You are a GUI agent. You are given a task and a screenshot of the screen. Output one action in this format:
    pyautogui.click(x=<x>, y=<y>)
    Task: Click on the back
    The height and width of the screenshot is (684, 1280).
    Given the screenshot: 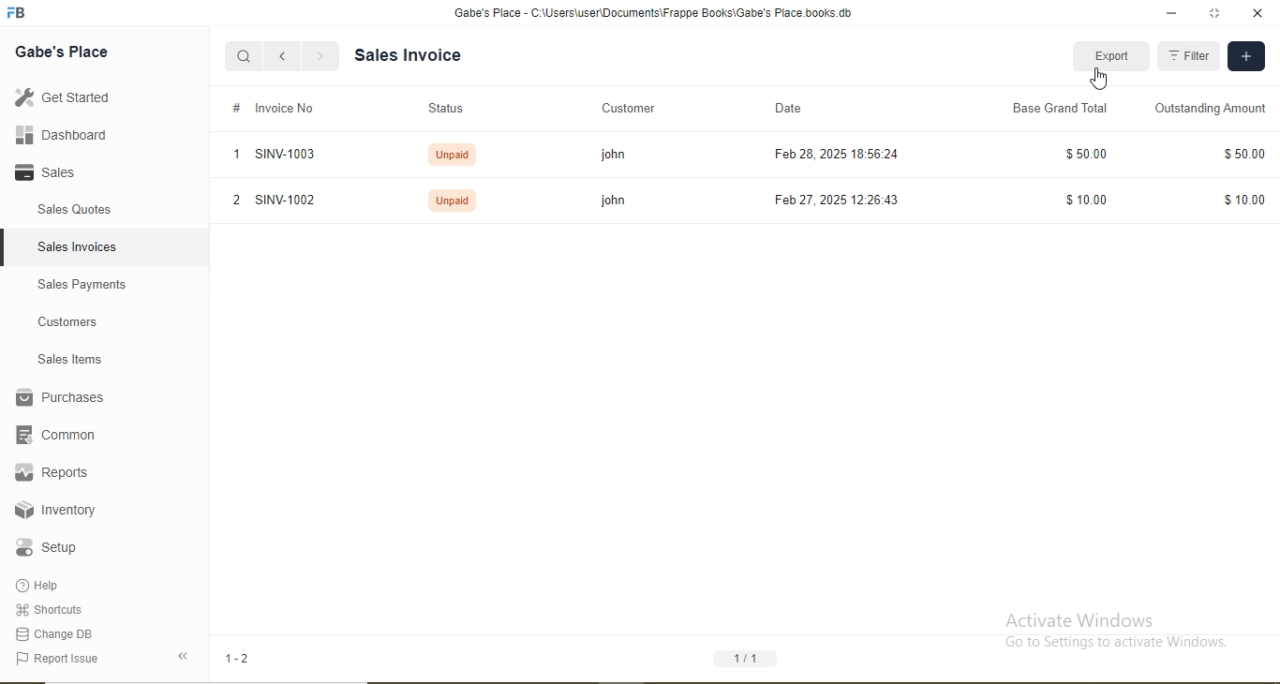 What is the action you would take?
    pyautogui.click(x=282, y=56)
    